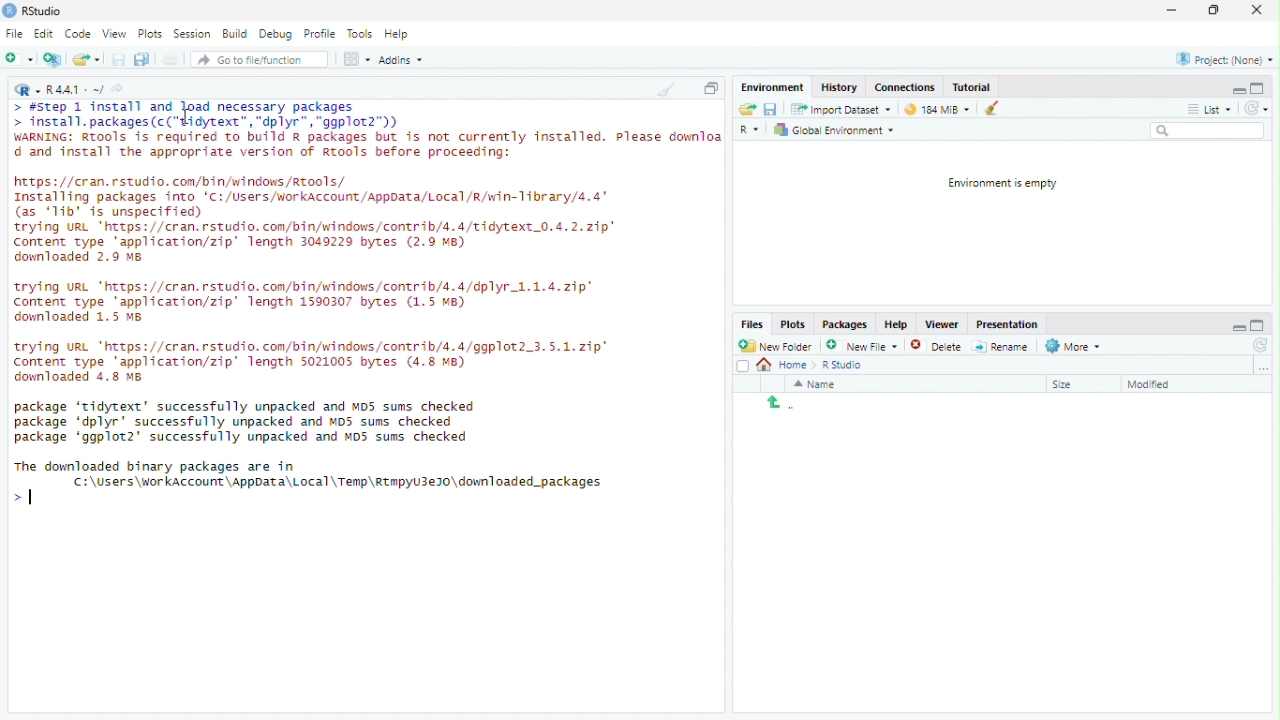 This screenshot has height=720, width=1280. I want to click on Name, so click(817, 384).